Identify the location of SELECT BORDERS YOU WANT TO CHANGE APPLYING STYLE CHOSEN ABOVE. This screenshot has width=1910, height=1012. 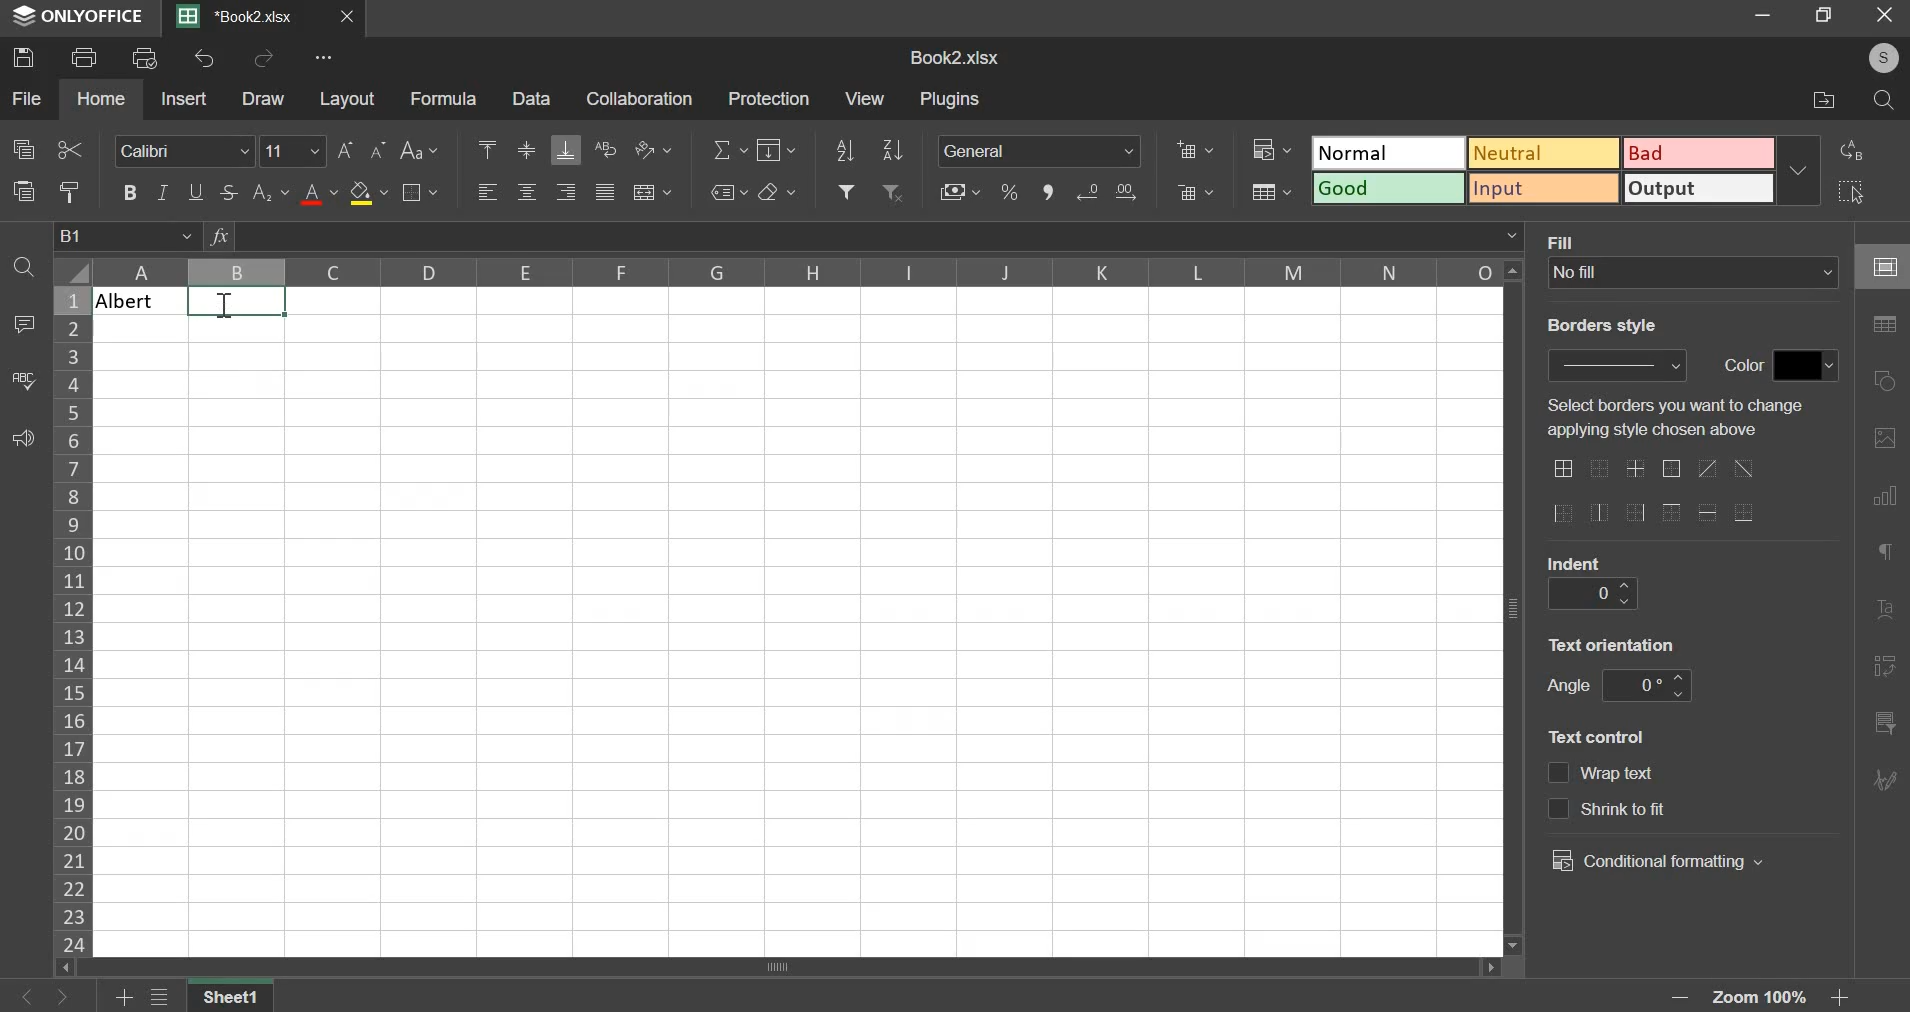
(1673, 418).